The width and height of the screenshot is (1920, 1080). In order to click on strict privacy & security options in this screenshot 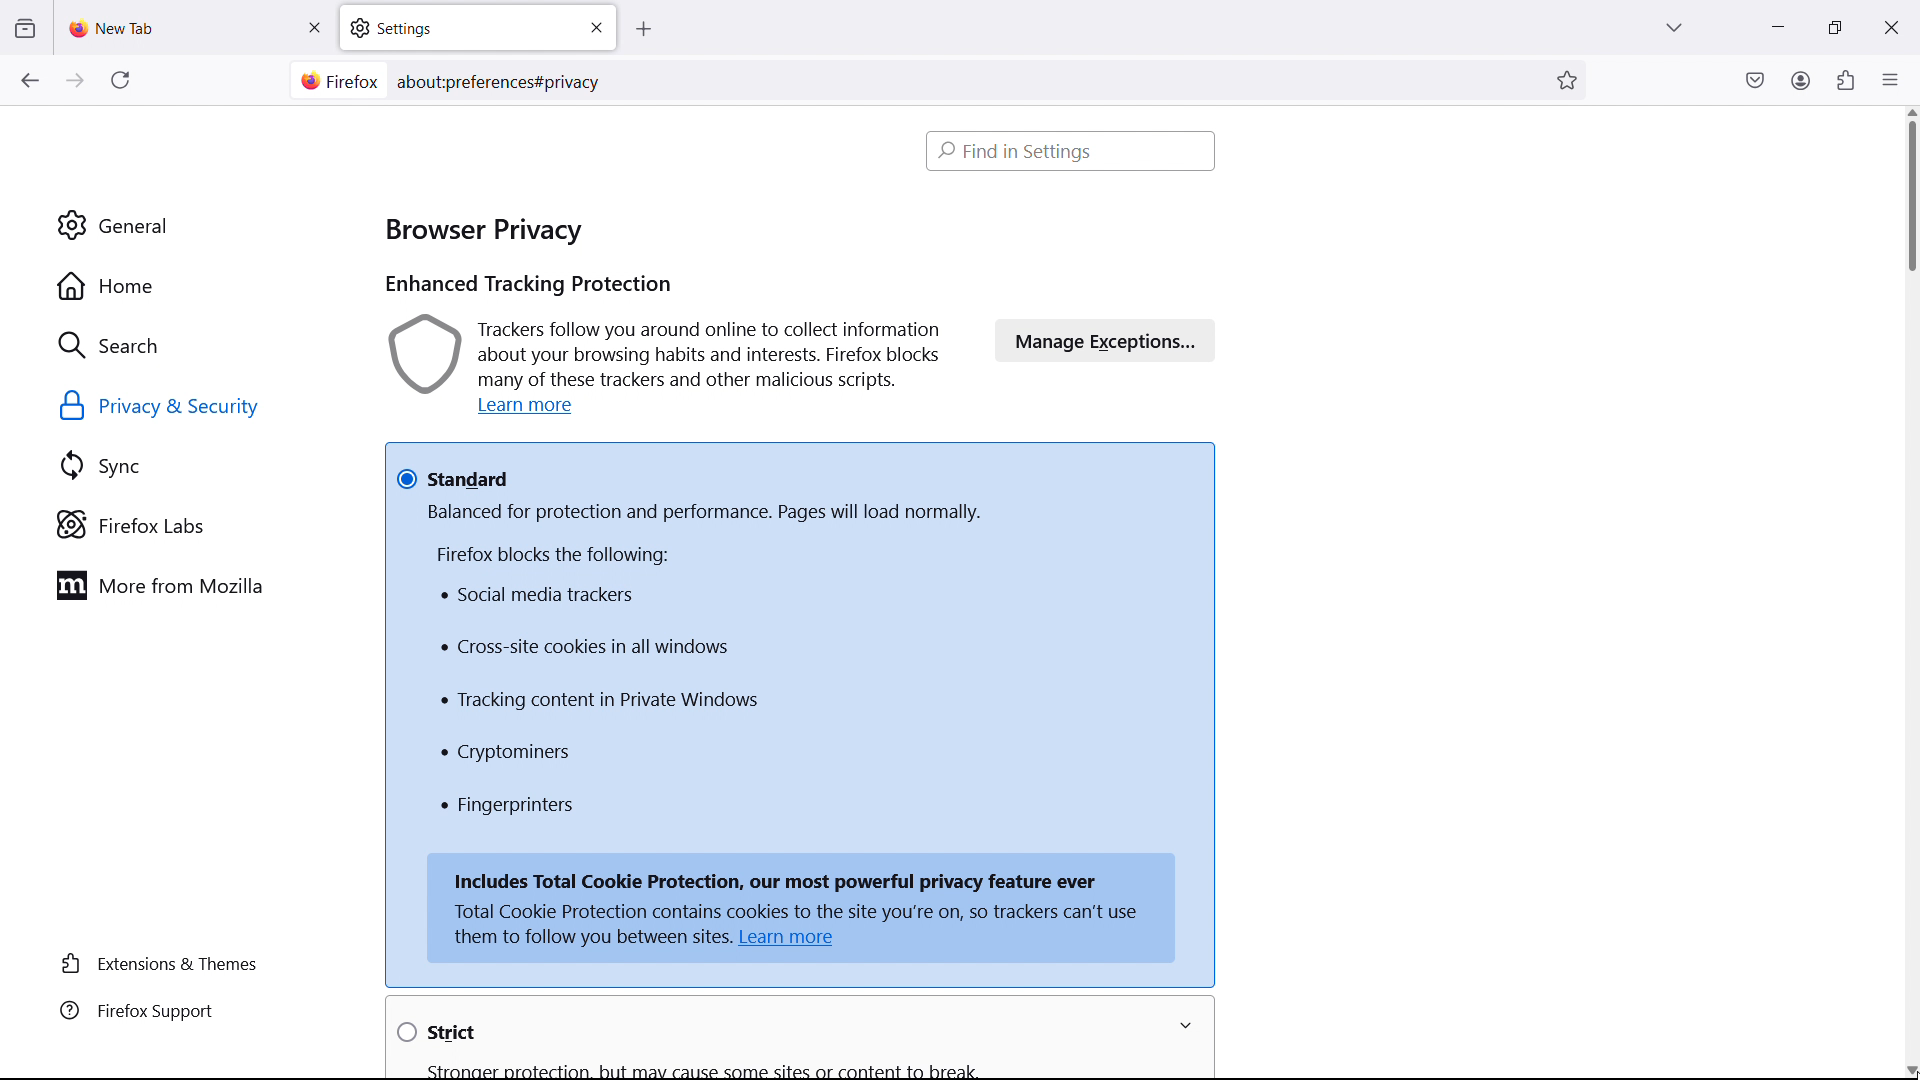, I will do `click(755, 1034)`.